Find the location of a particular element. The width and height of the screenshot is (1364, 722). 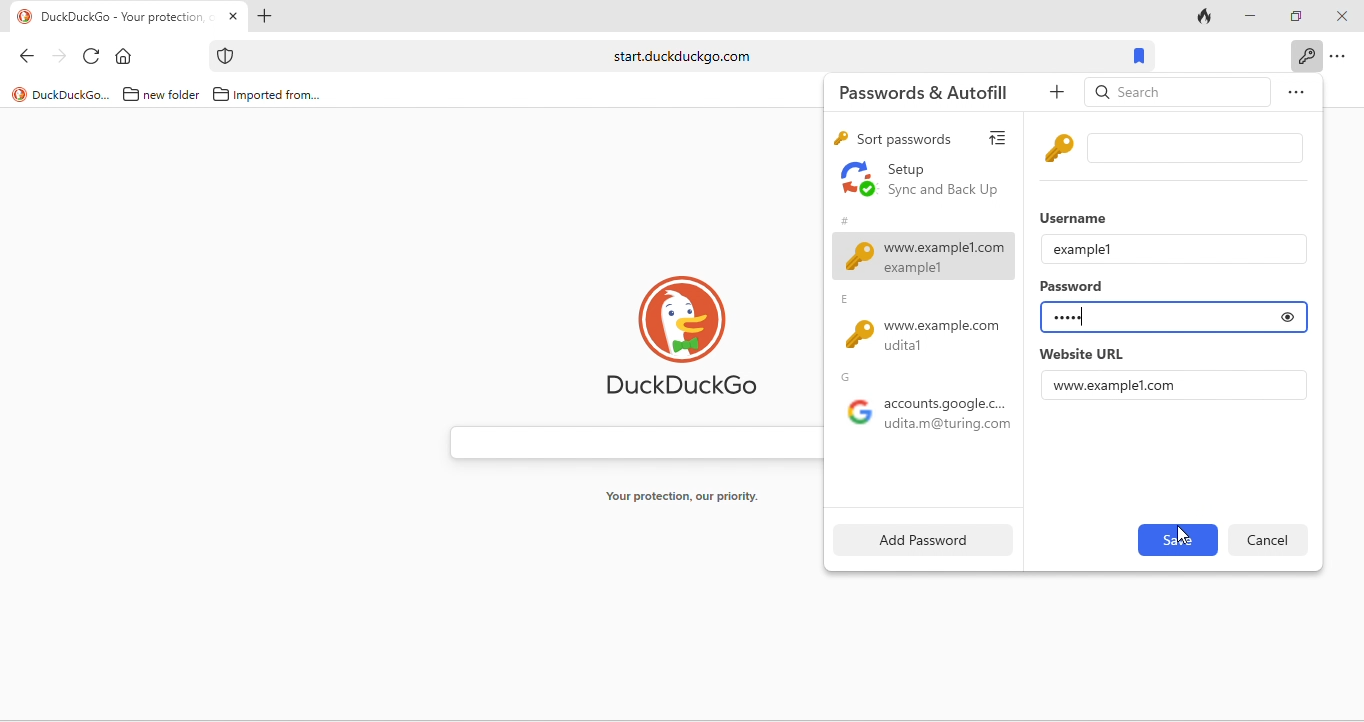

start.duckduckgo.com is located at coordinates (680, 56).